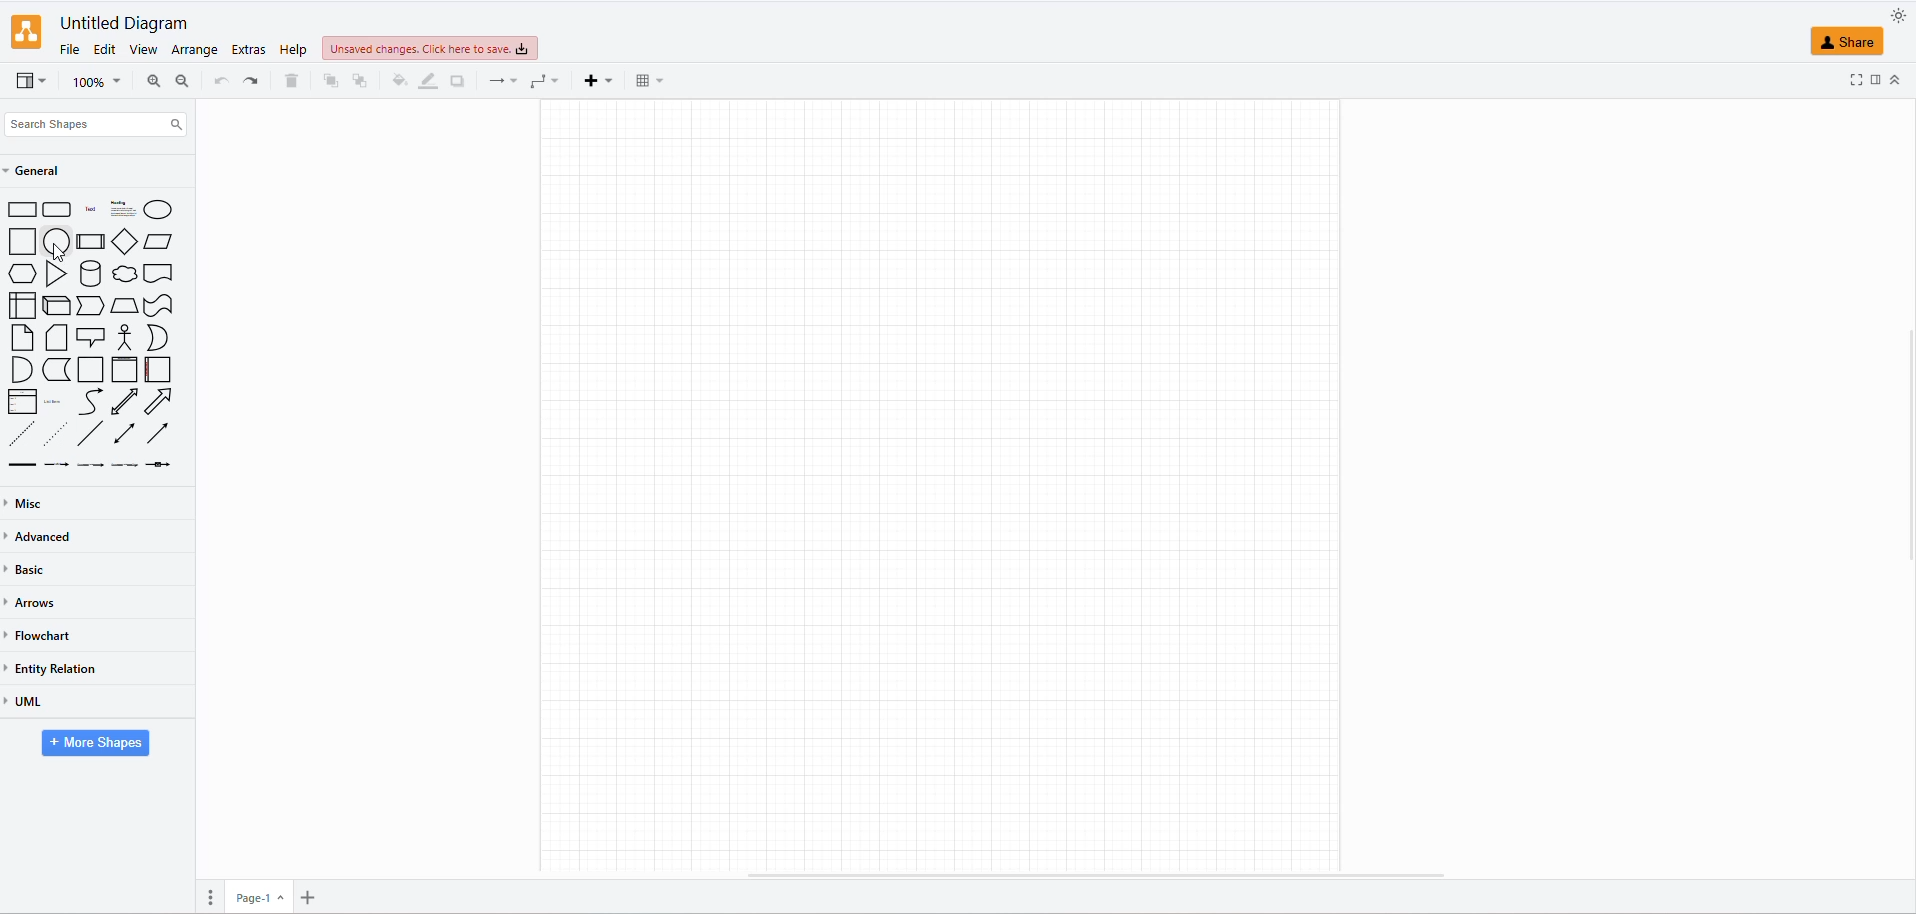 The width and height of the screenshot is (1916, 914). What do you see at coordinates (88, 303) in the screenshot?
I see `STEP` at bounding box center [88, 303].